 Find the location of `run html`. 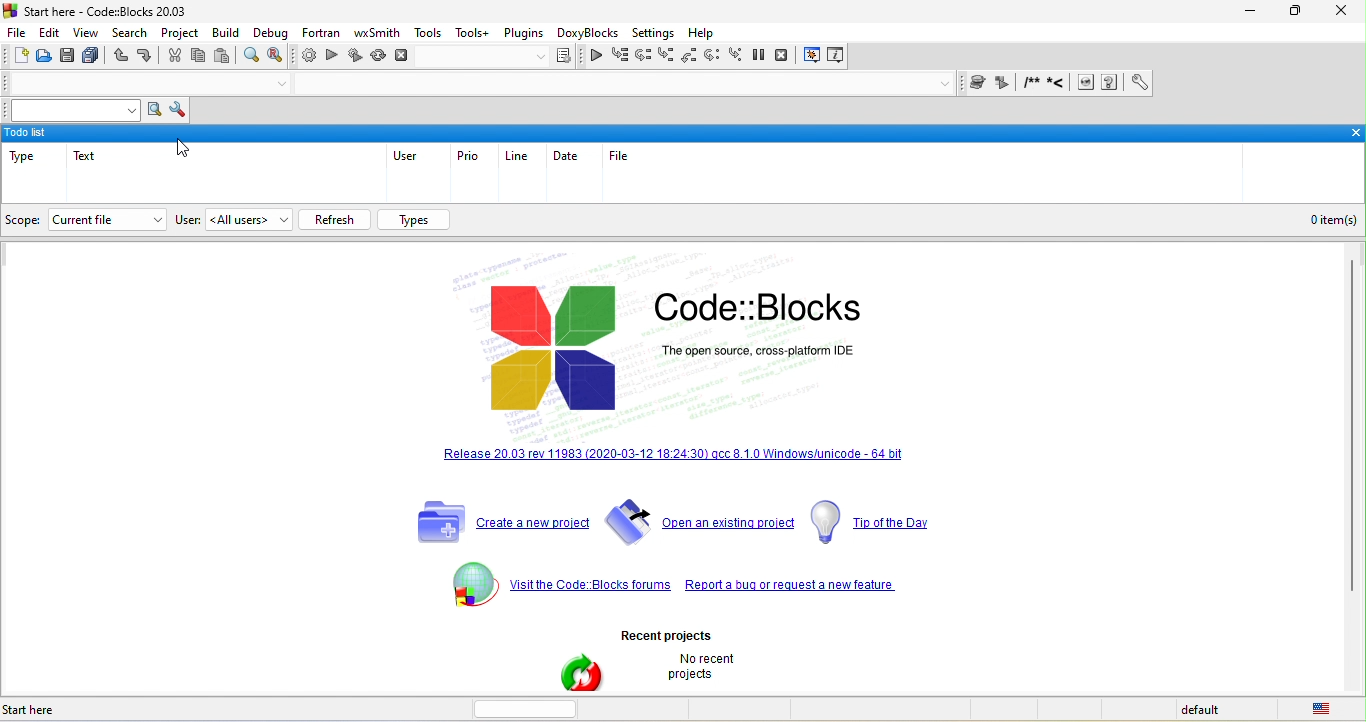

run html is located at coordinates (1086, 84).